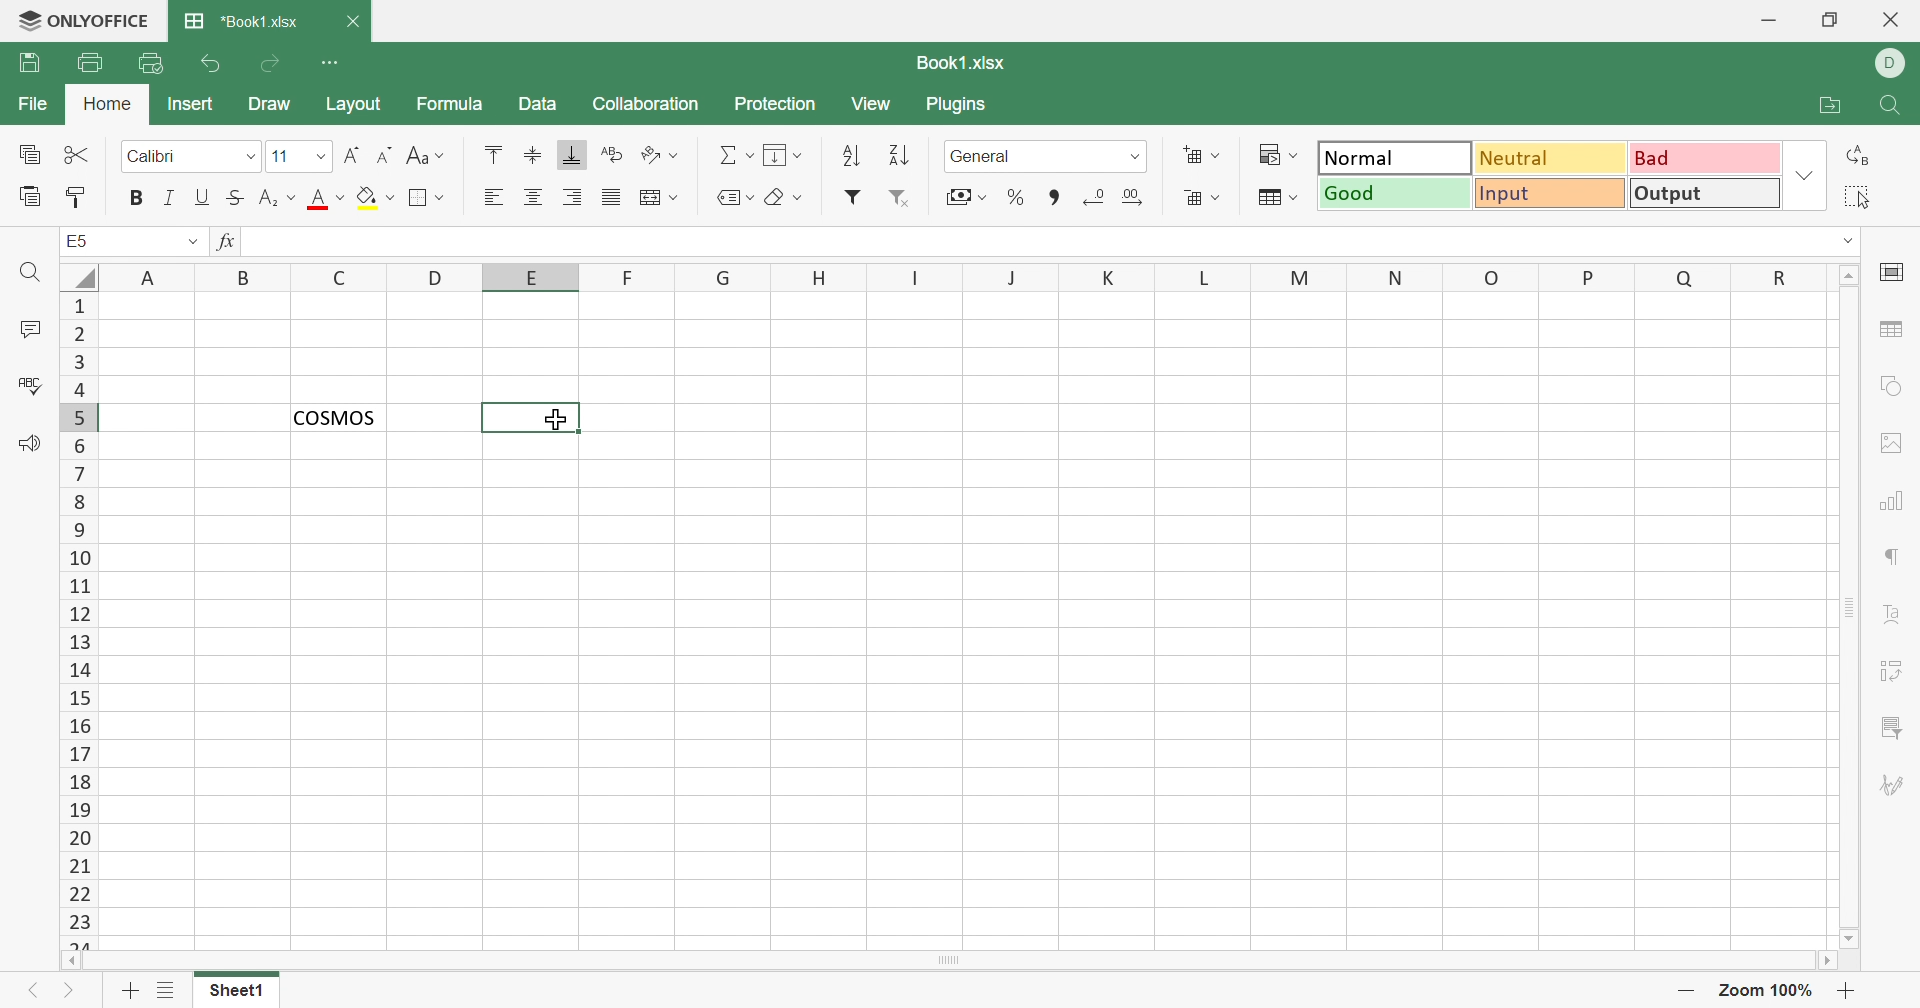  I want to click on Superscript / subscript, so click(279, 199).